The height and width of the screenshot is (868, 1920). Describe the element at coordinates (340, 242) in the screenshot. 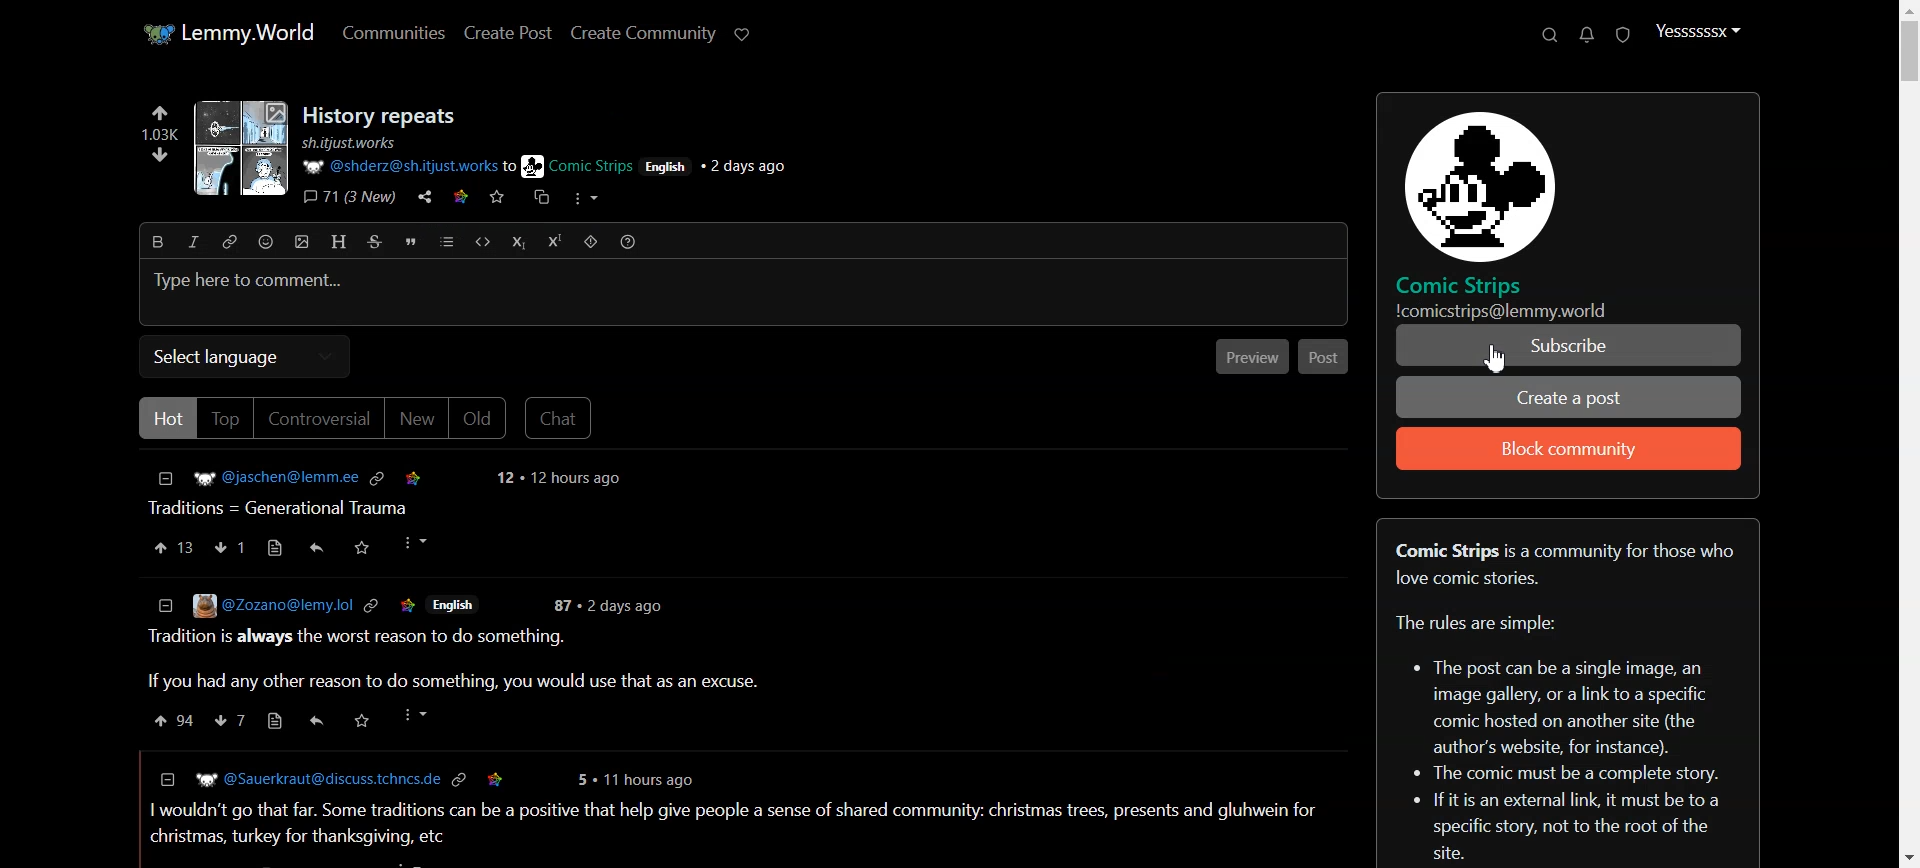

I see `Header` at that location.